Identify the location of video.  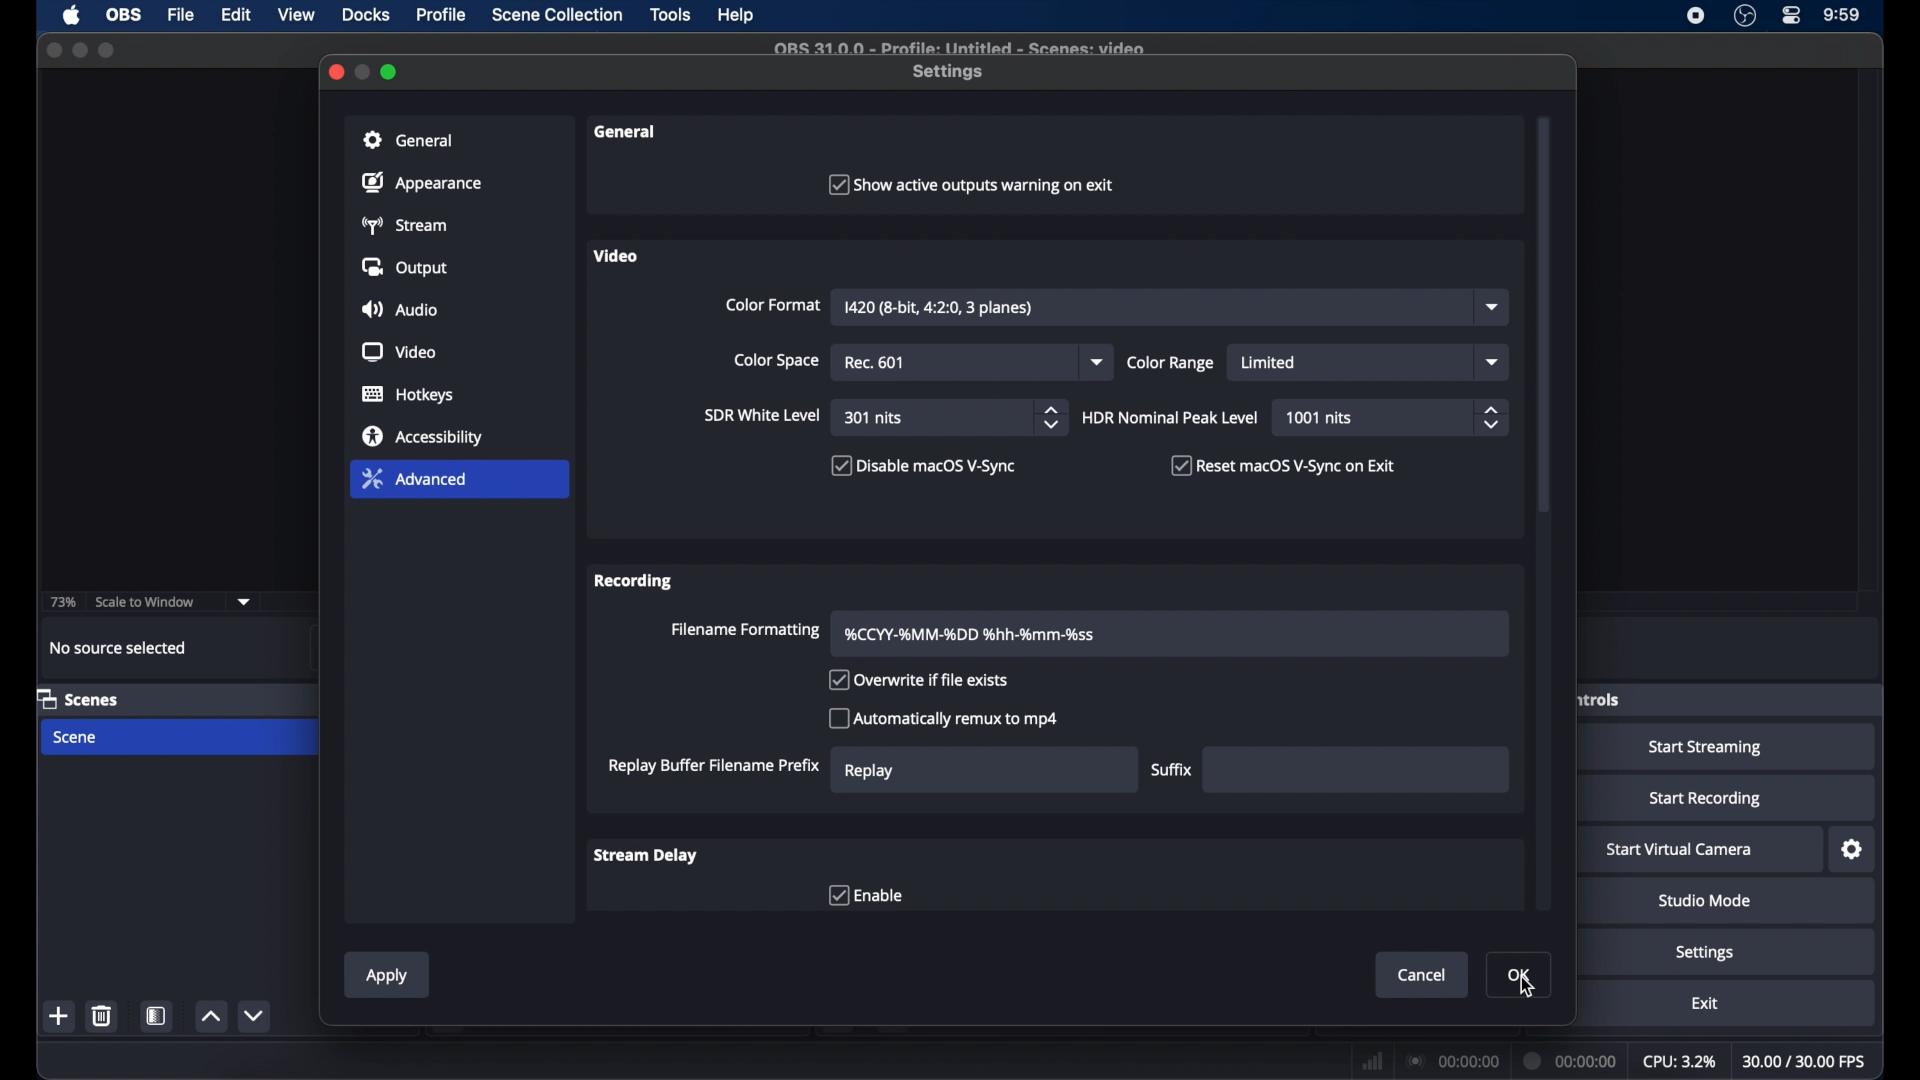
(398, 352).